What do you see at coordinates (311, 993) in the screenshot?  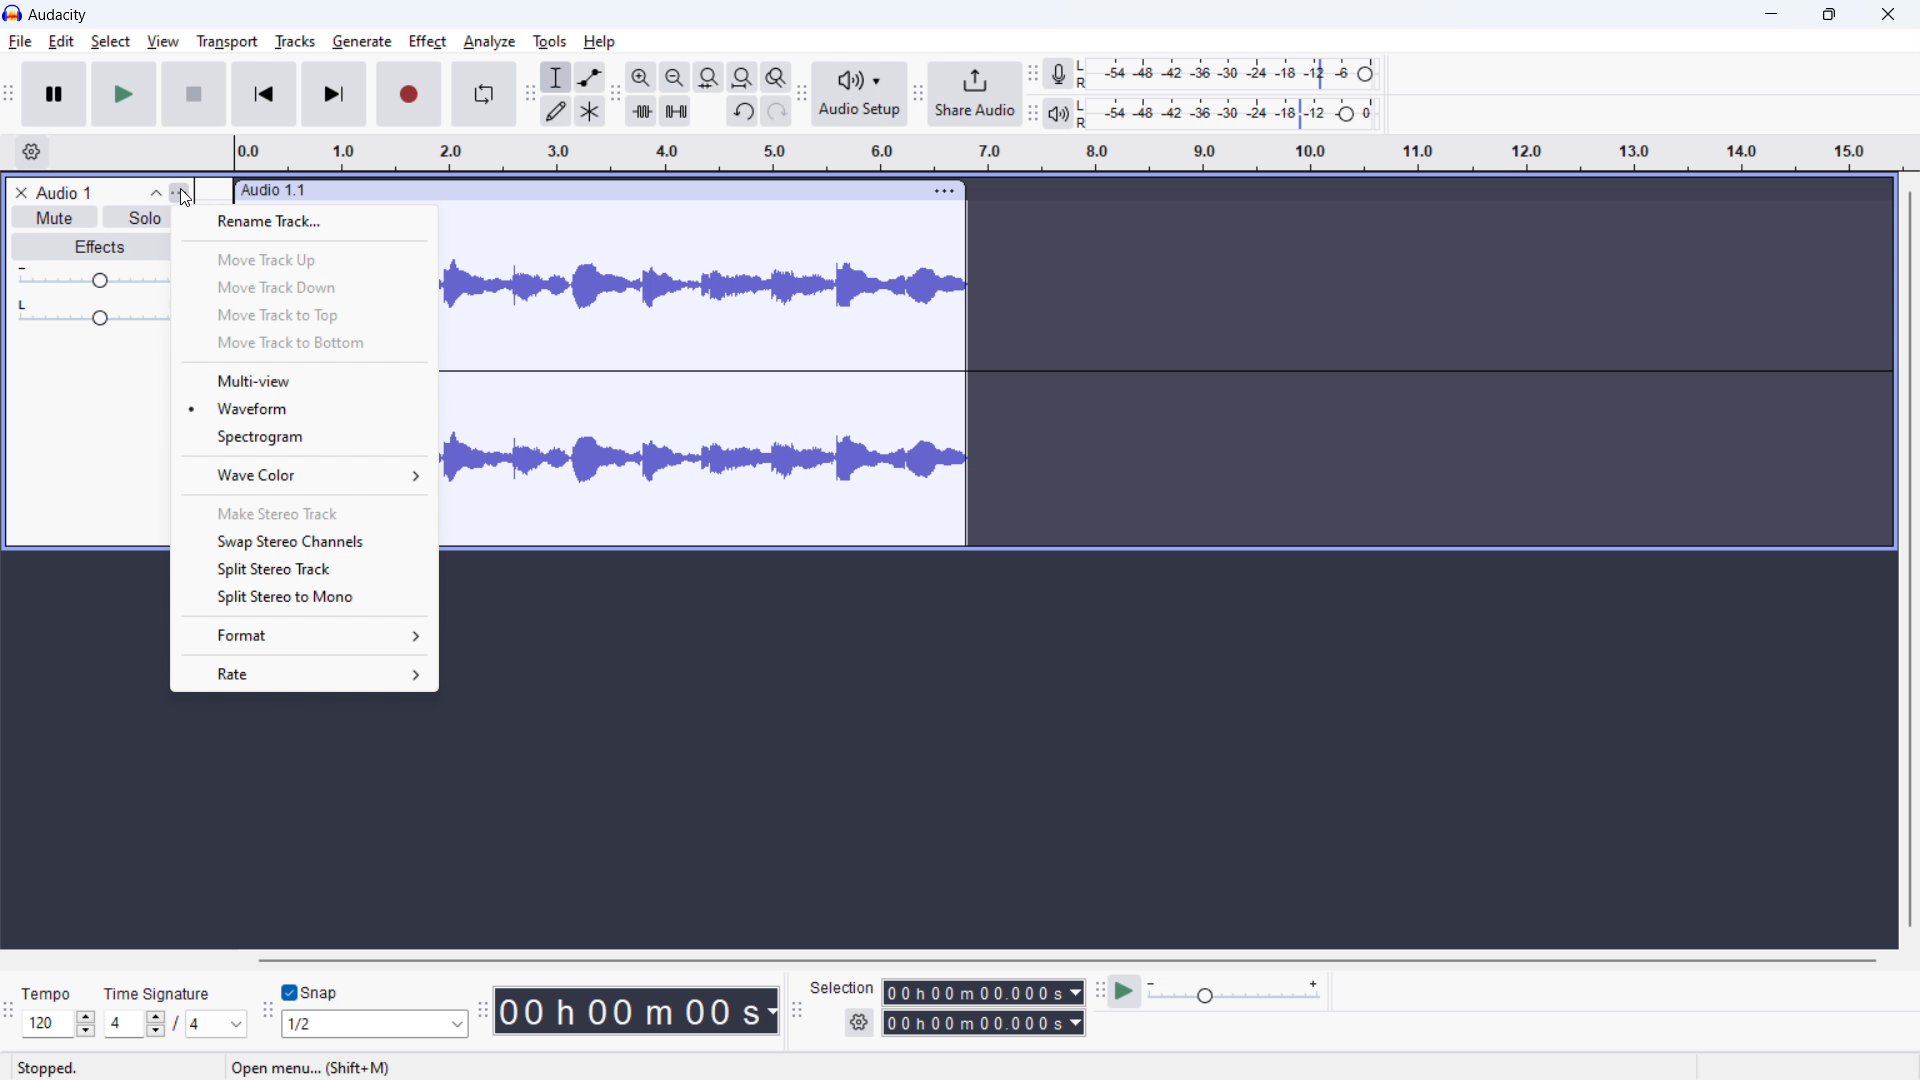 I see `toggle snap` at bounding box center [311, 993].